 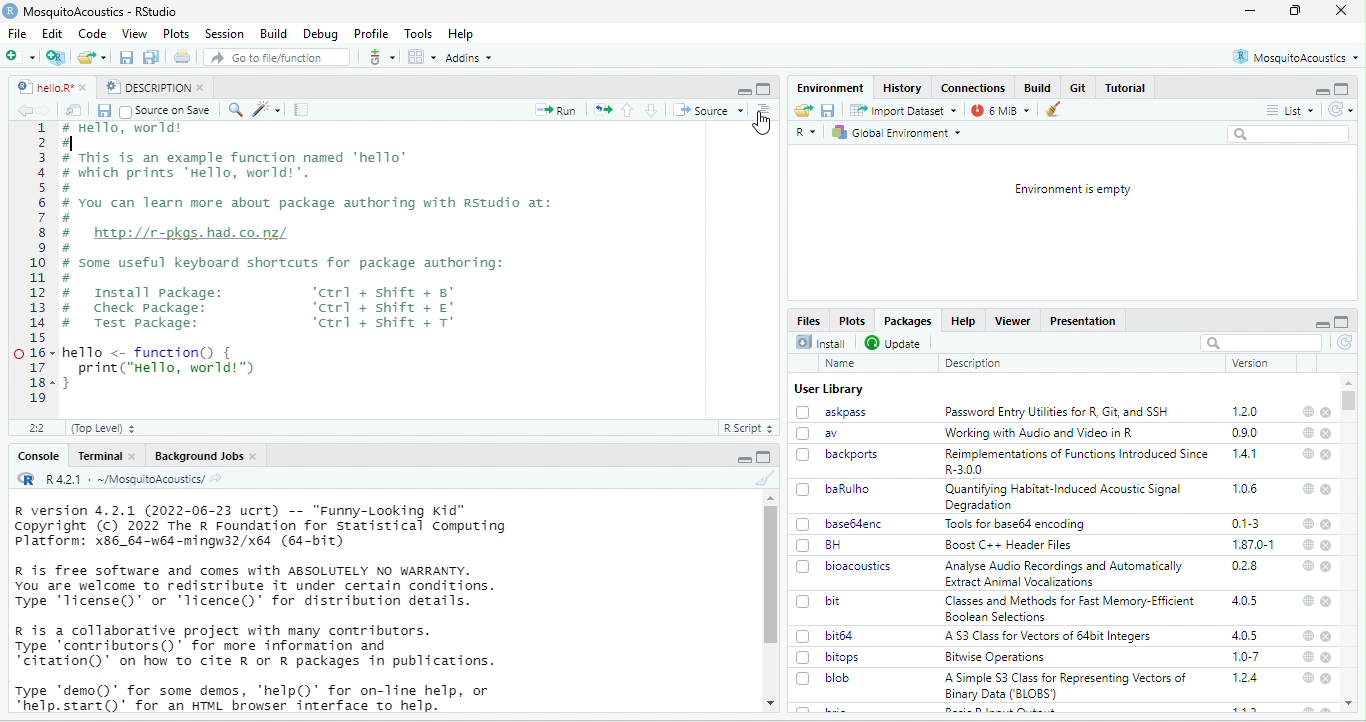 I want to click on base64enc, so click(x=840, y=524).